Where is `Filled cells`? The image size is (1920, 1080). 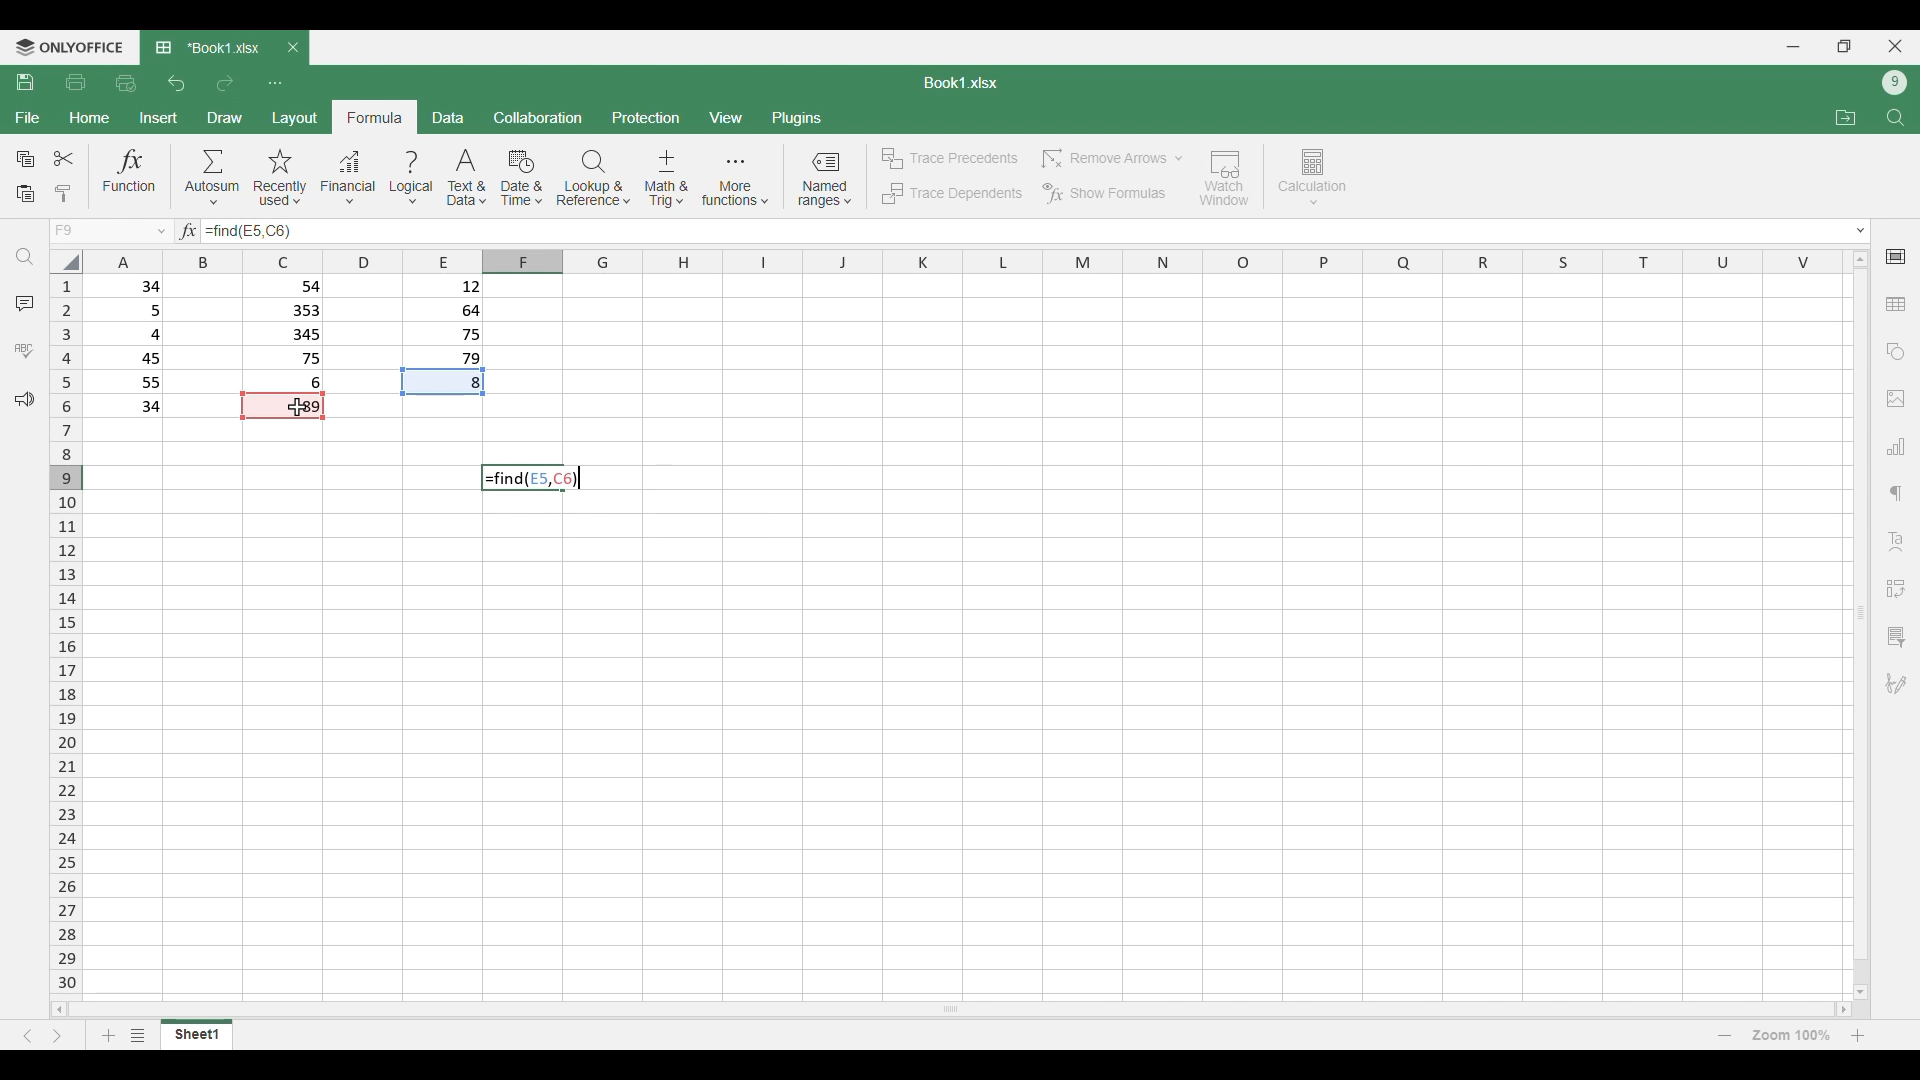 Filled cells is located at coordinates (287, 332).